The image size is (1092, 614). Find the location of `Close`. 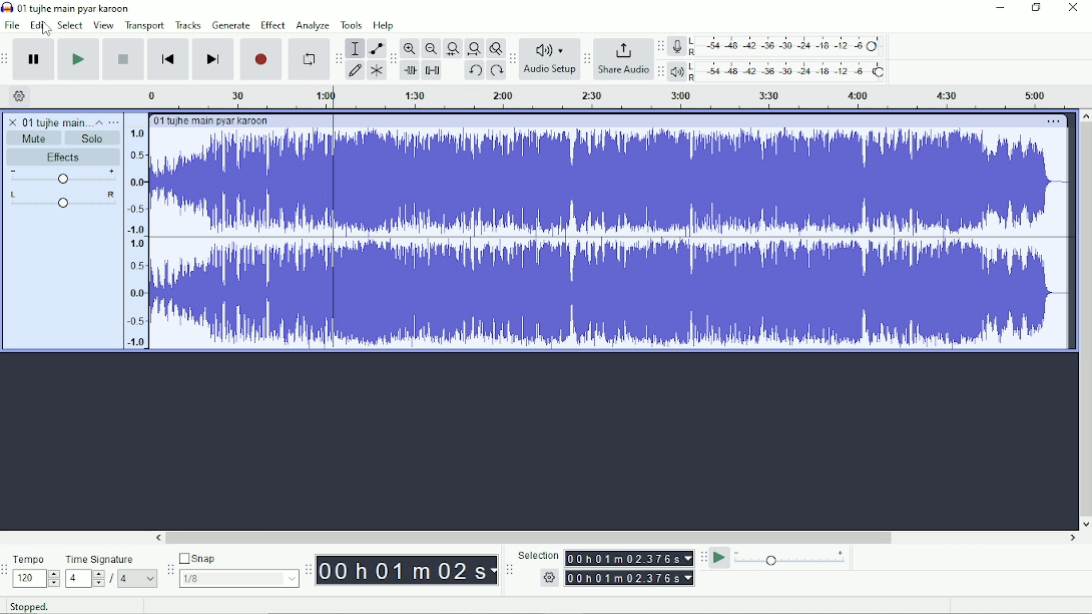

Close is located at coordinates (1072, 10).